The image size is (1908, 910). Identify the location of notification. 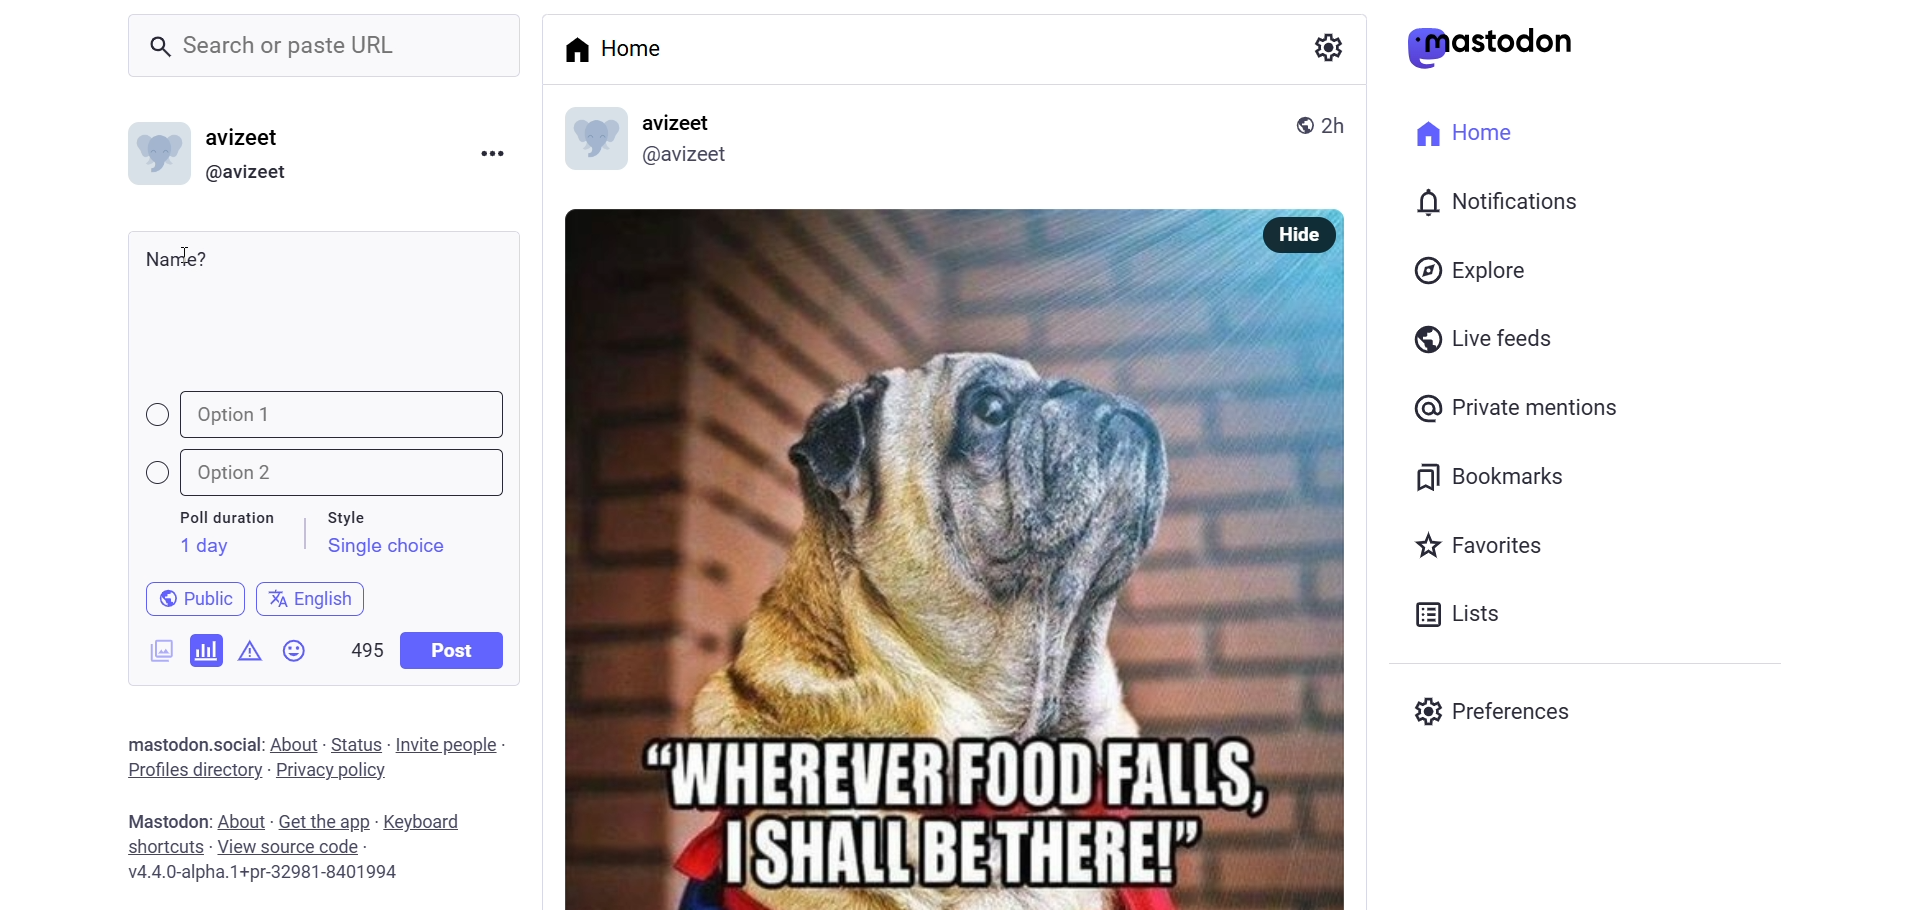
(1494, 204).